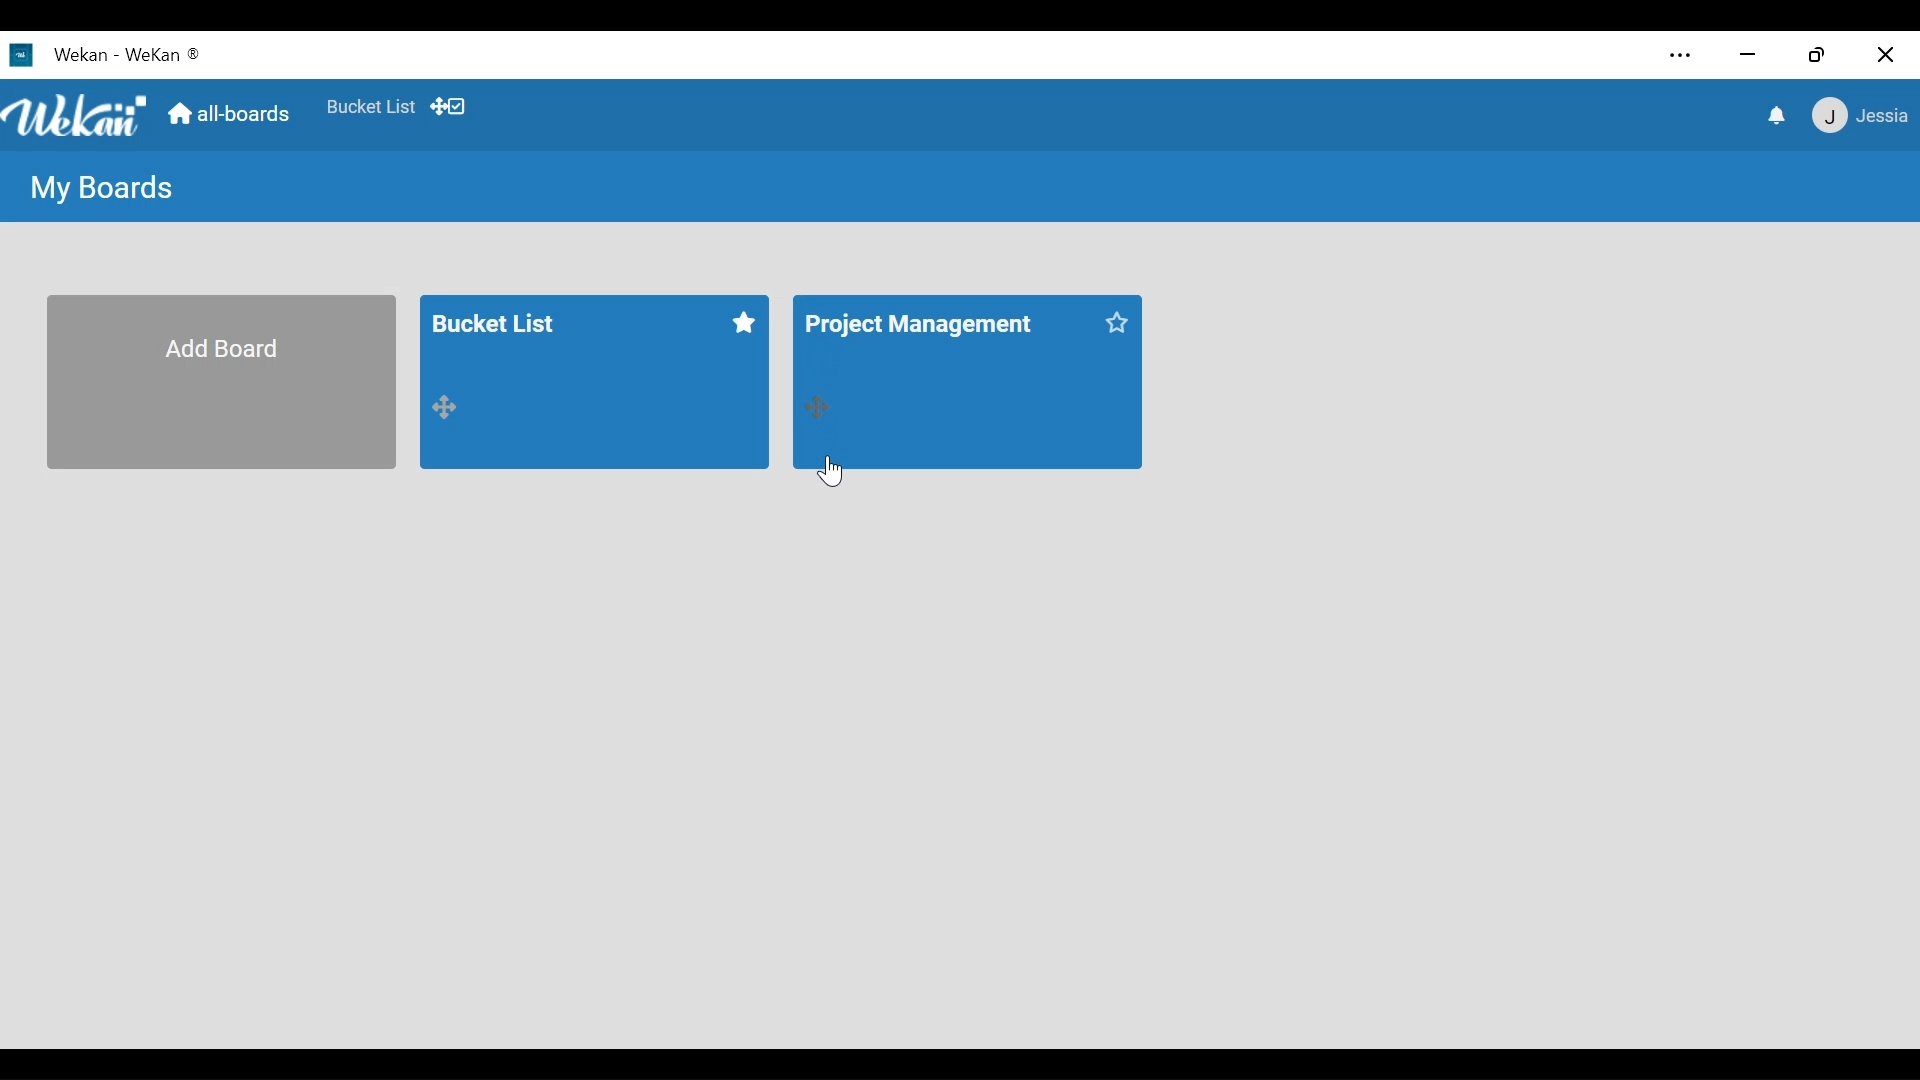 This screenshot has height=1080, width=1920. Describe the element at coordinates (454, 105) in the screenshot. I see `Show desktop drag handles` at that location.